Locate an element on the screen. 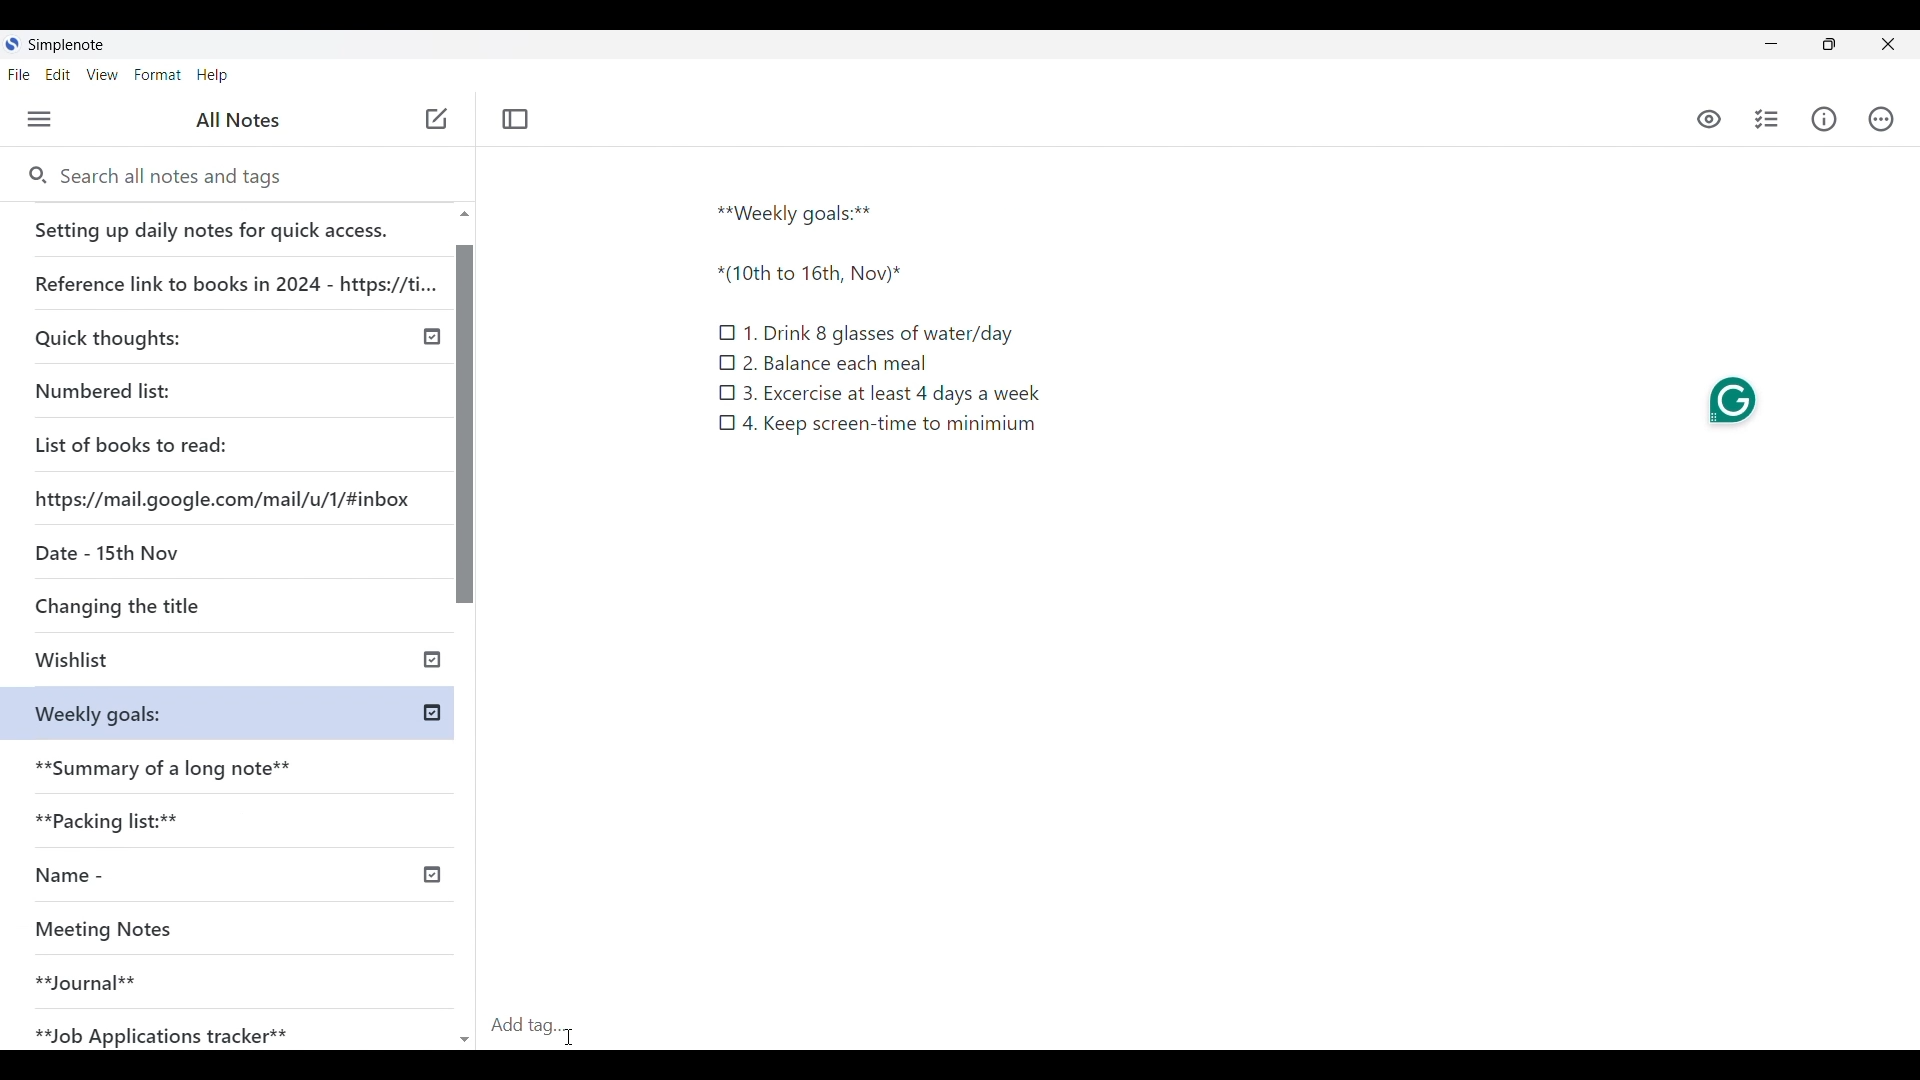  Website is located at coordinates (226, 497).